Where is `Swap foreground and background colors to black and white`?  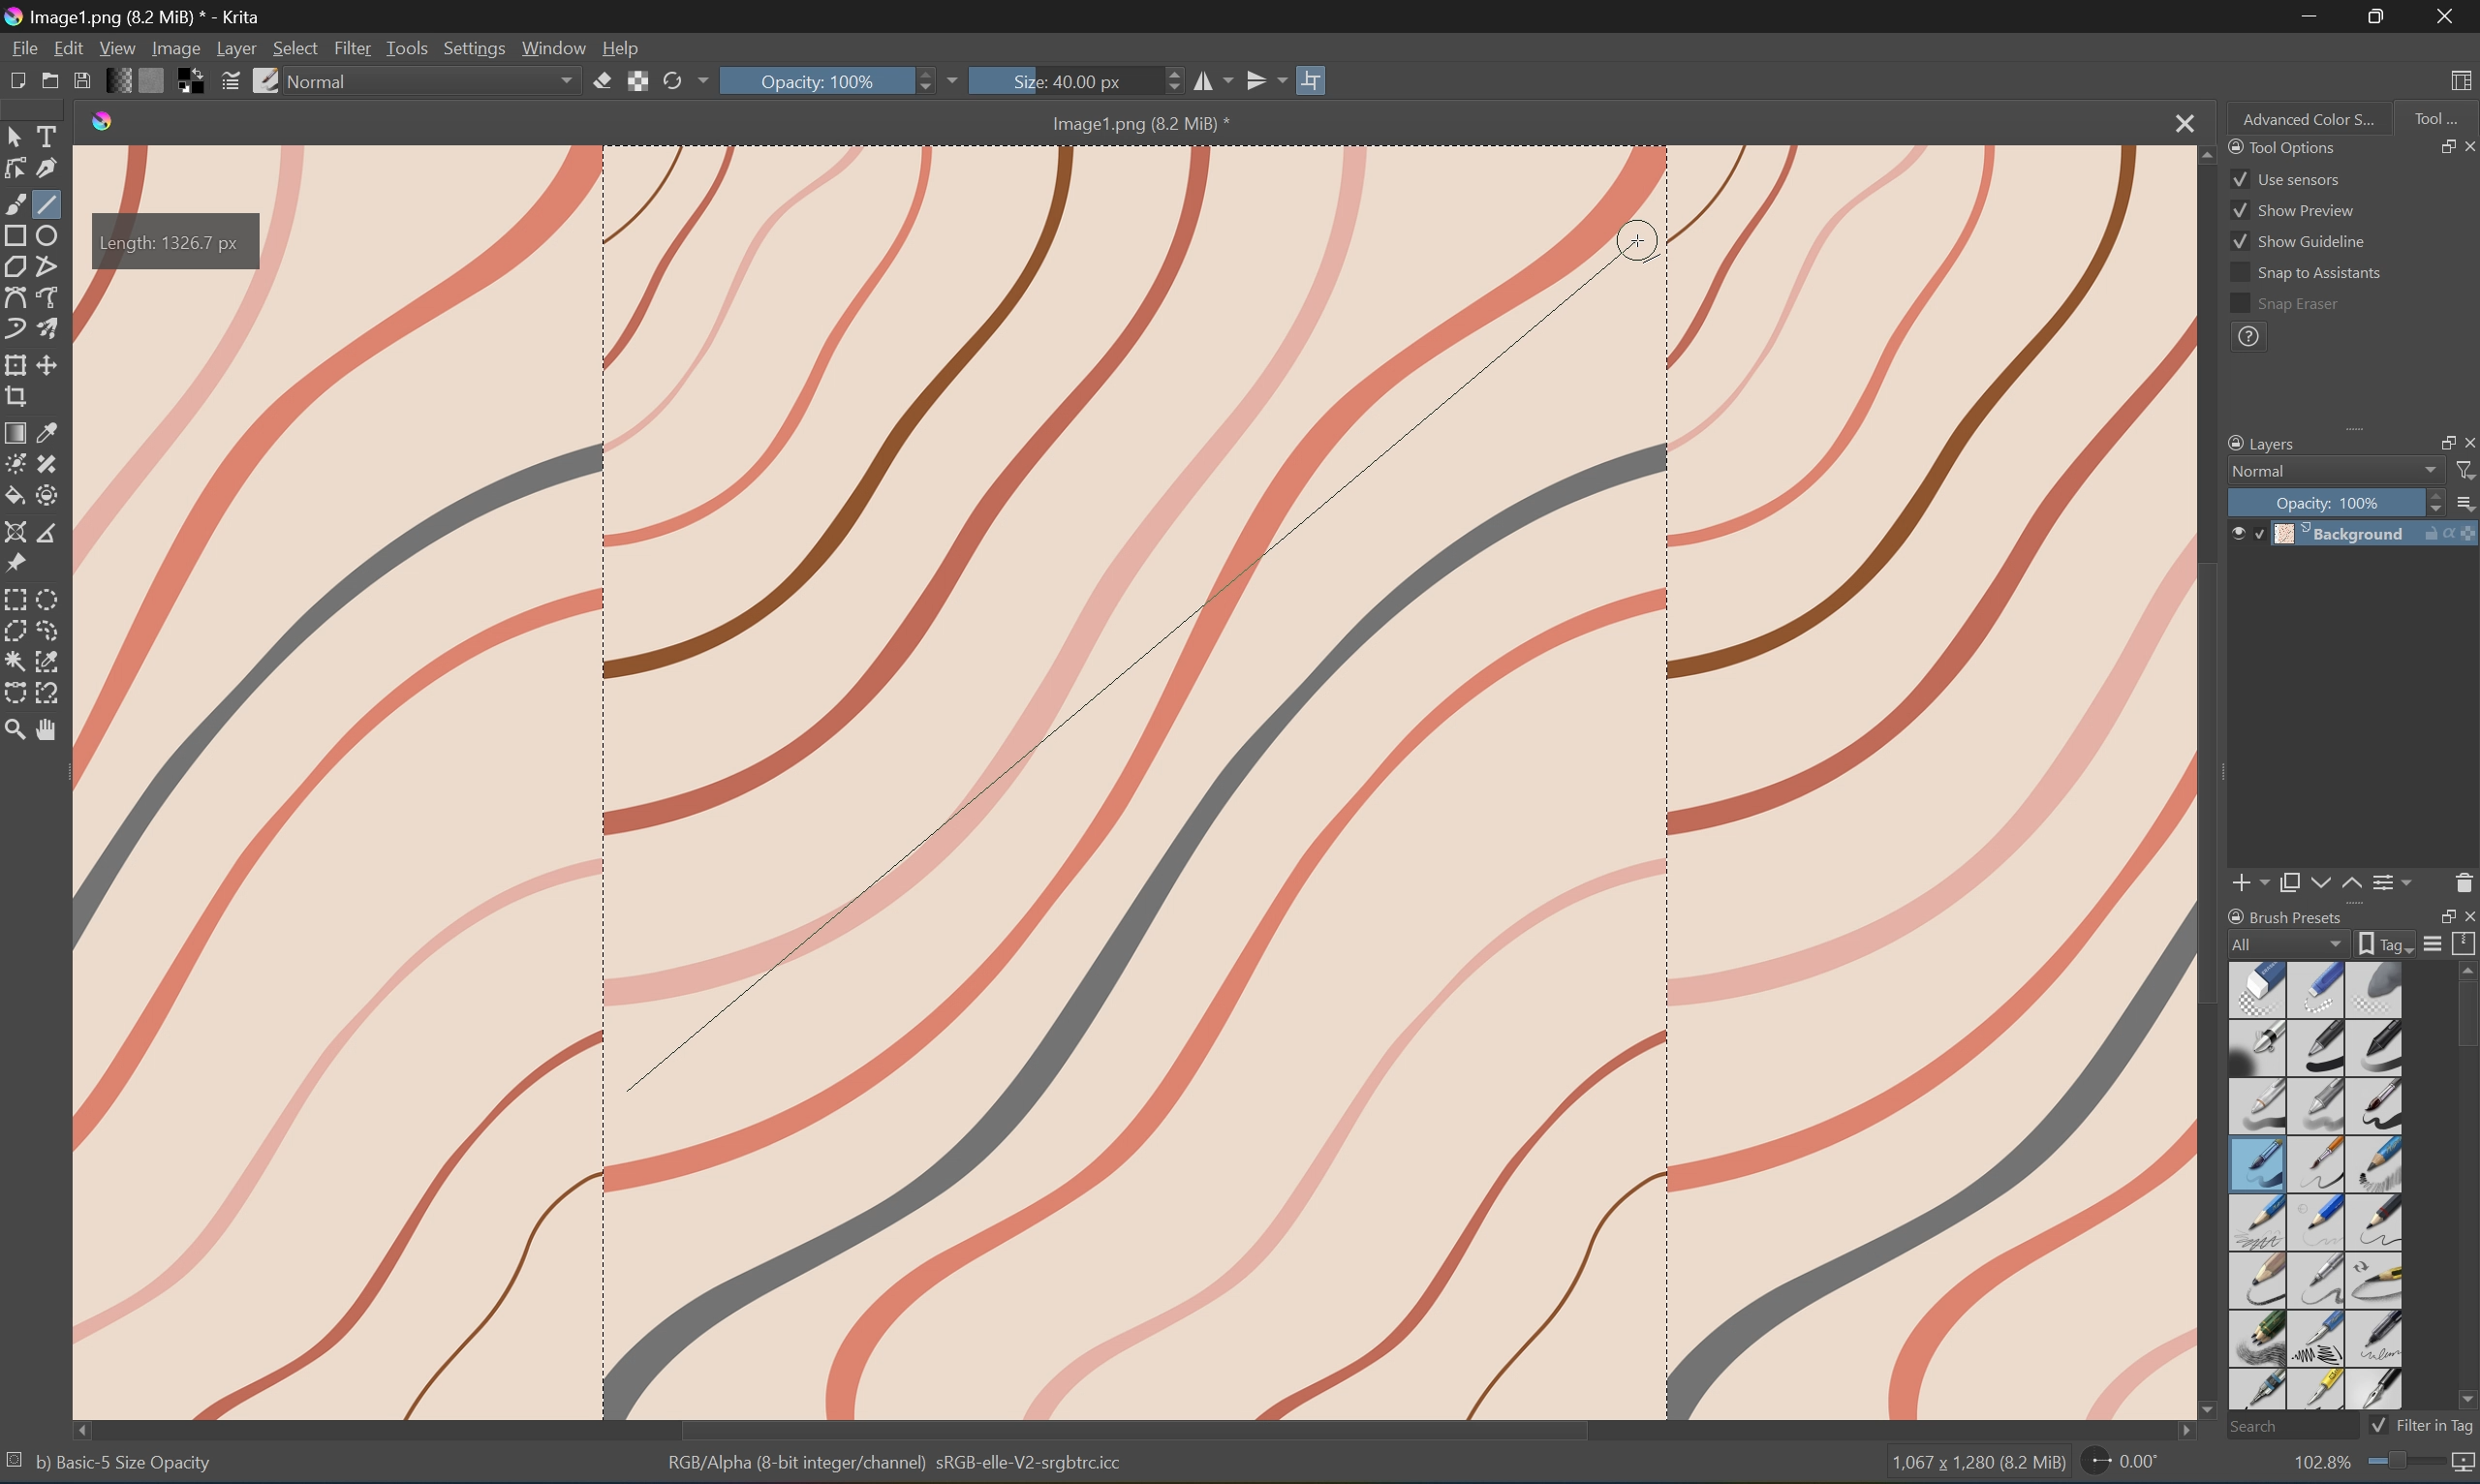 Swap foreground and background colors to black and white is located at coordinates (192, 82).